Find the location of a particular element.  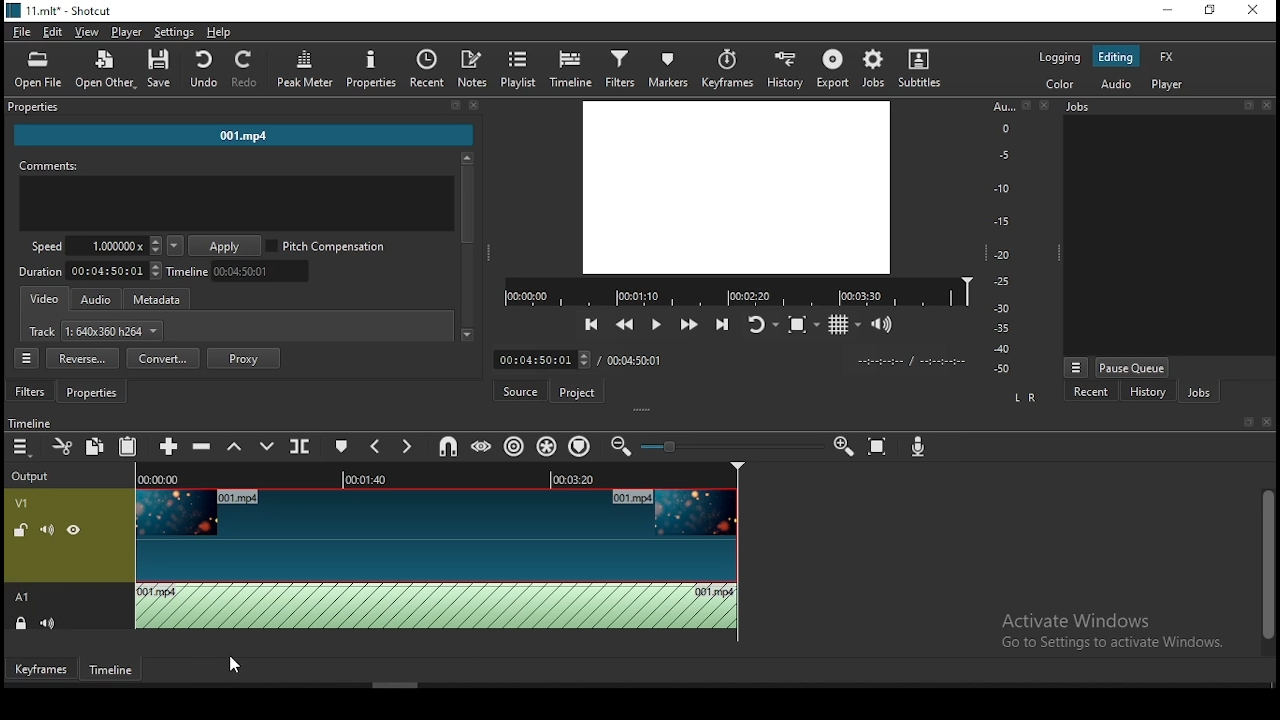

lift is located at coordinates (236, 446).